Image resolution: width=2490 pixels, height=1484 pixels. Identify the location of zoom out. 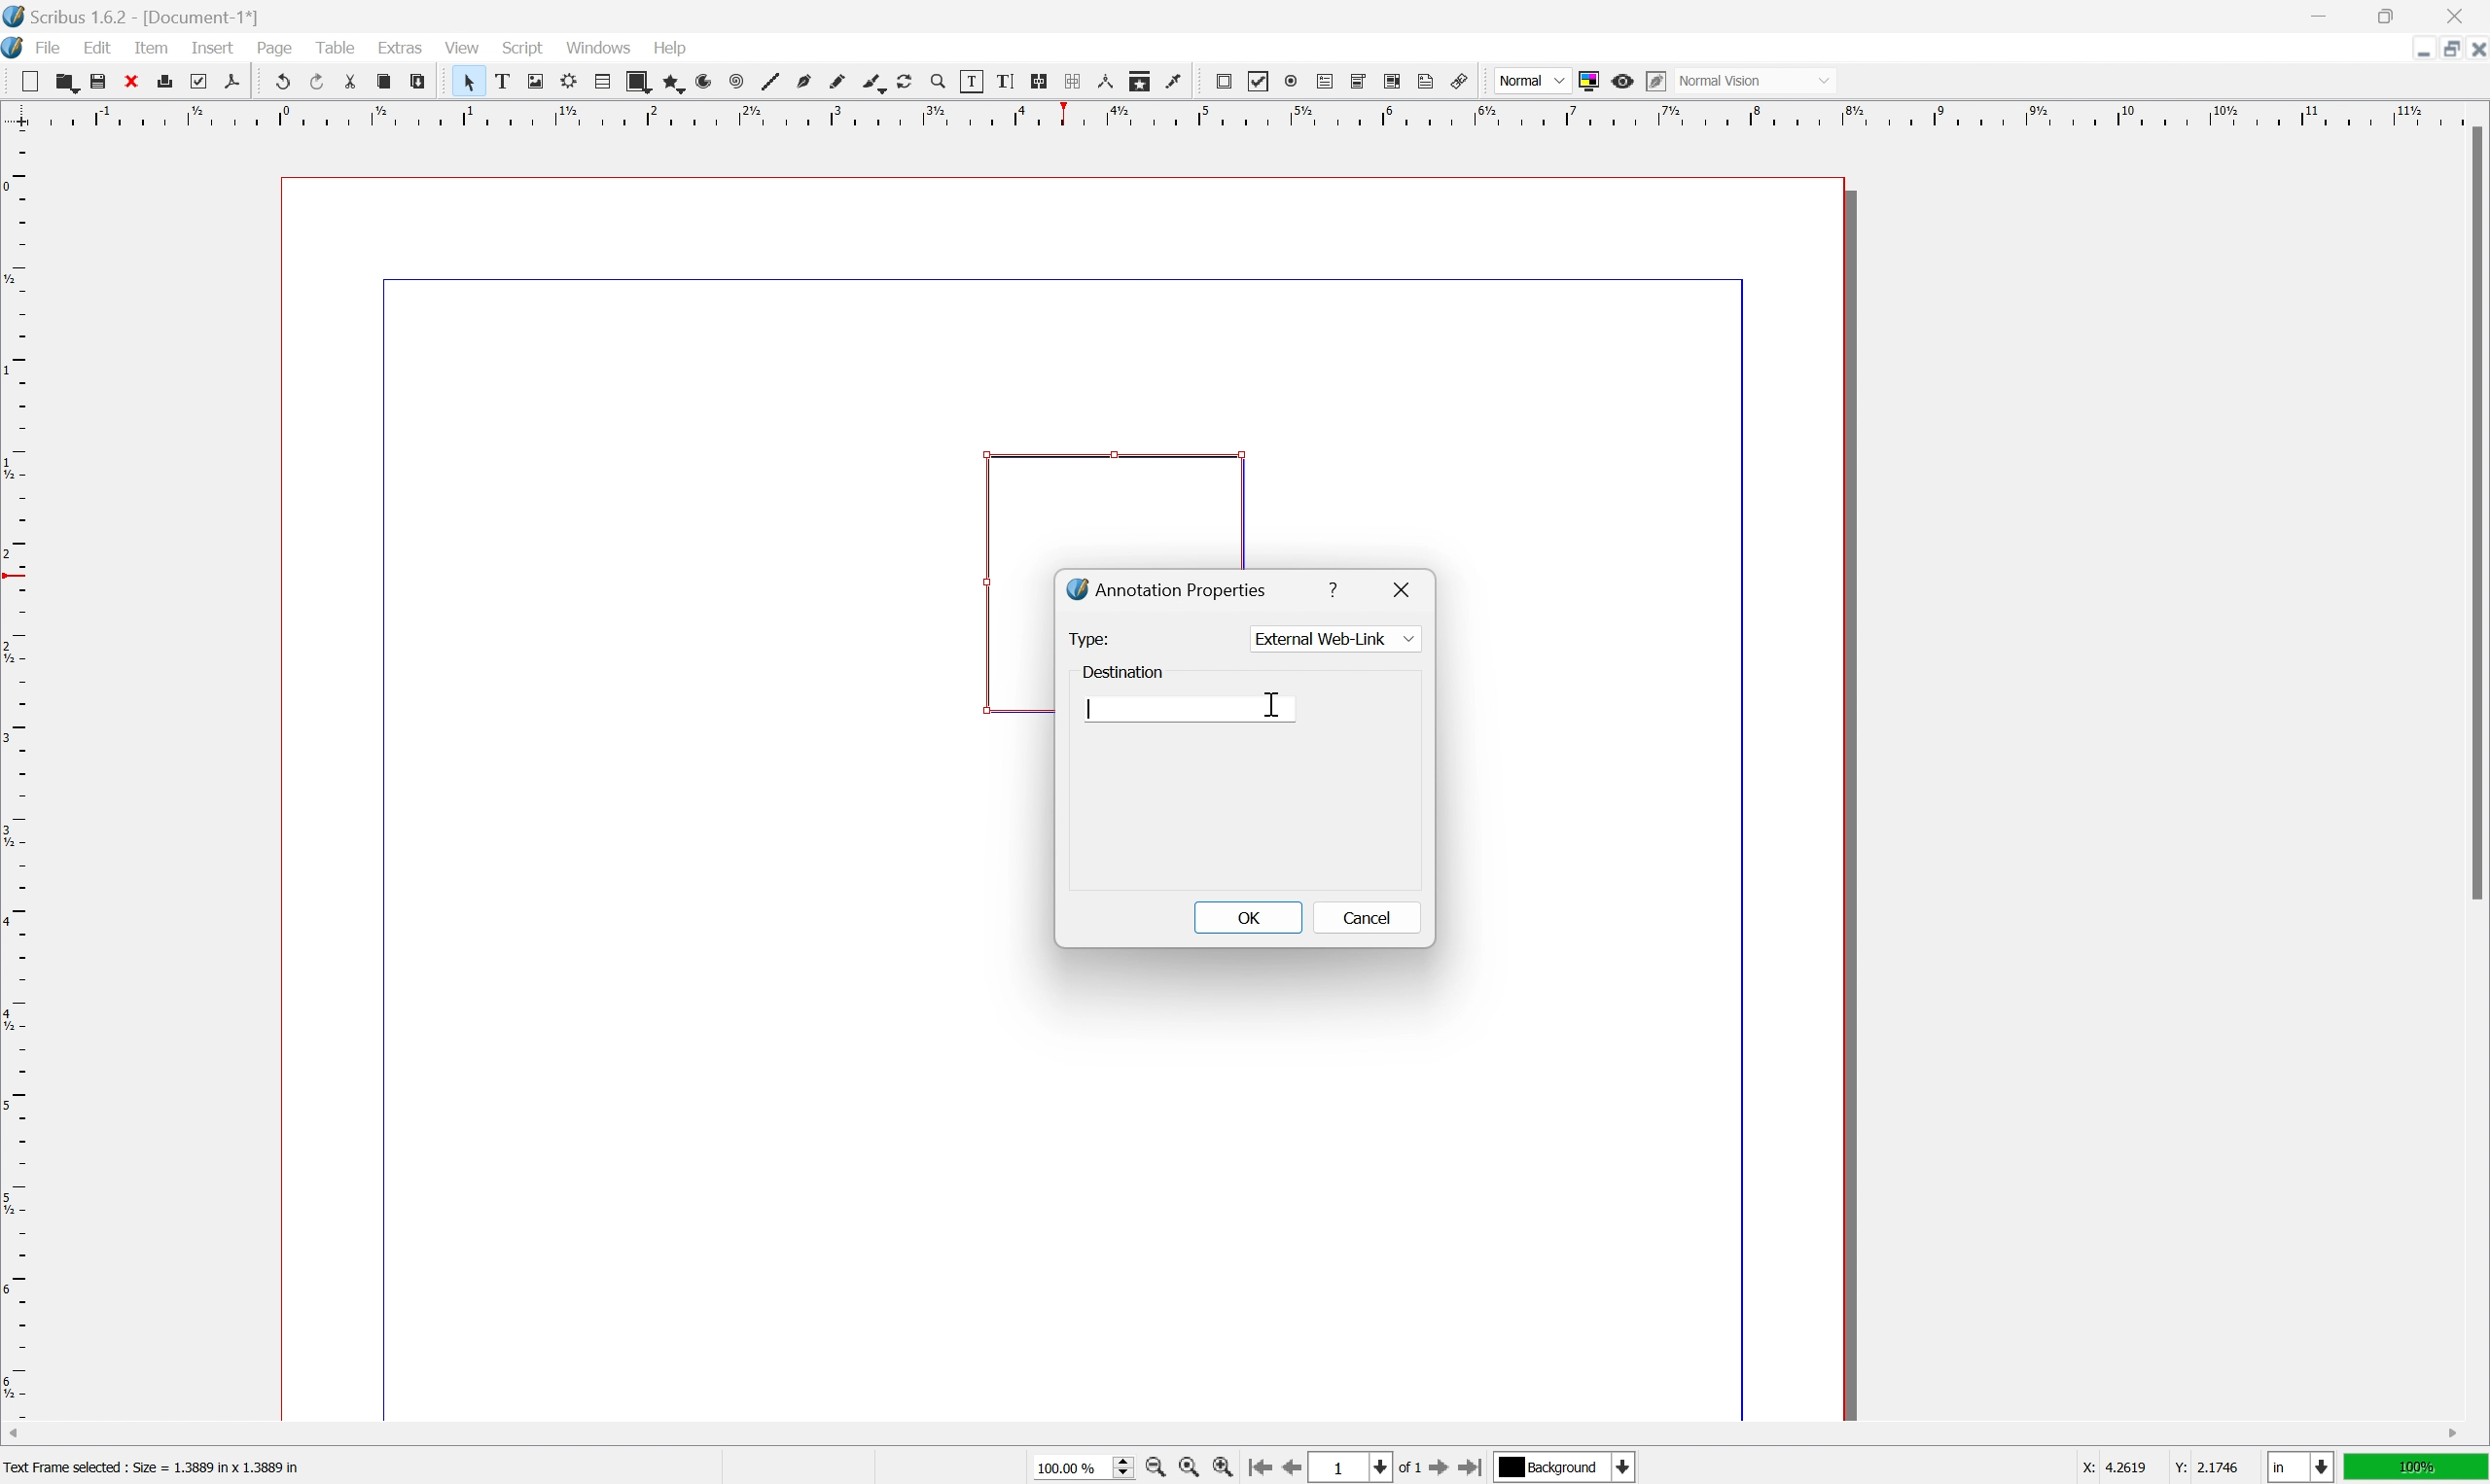
(1153, 1468).